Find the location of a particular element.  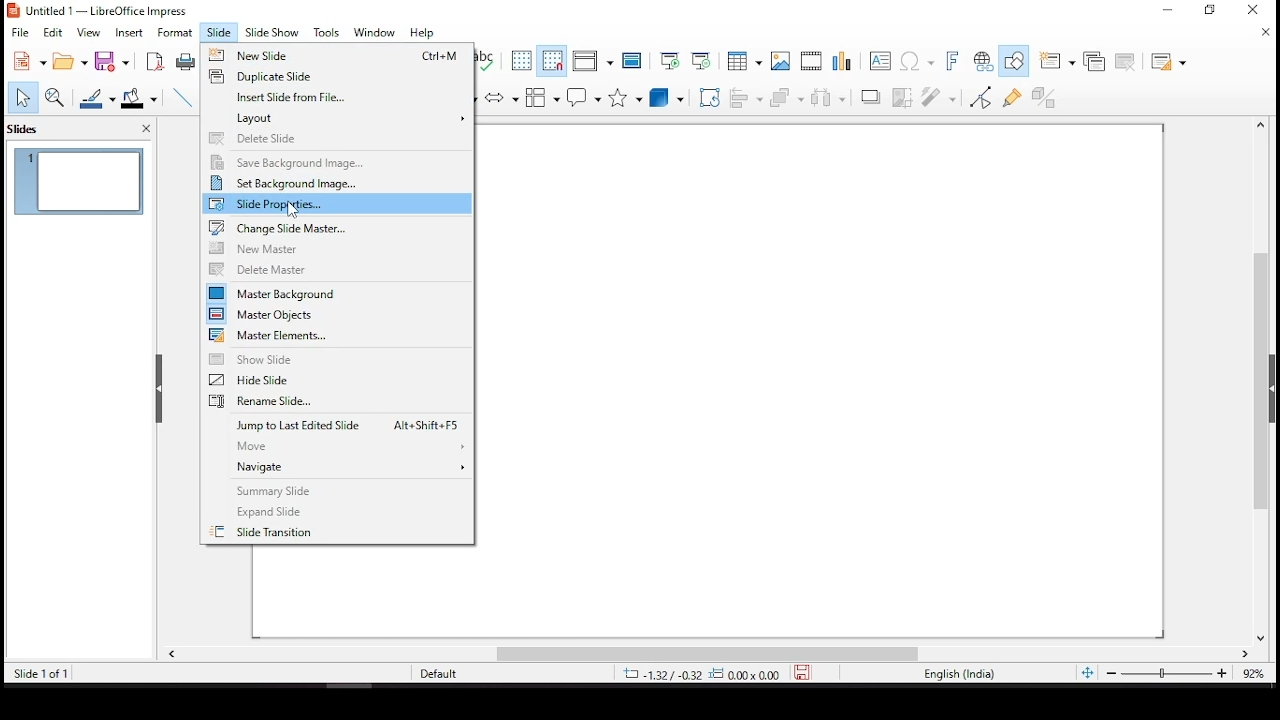

toggle extrusion is located at coordinates (1043, 97).